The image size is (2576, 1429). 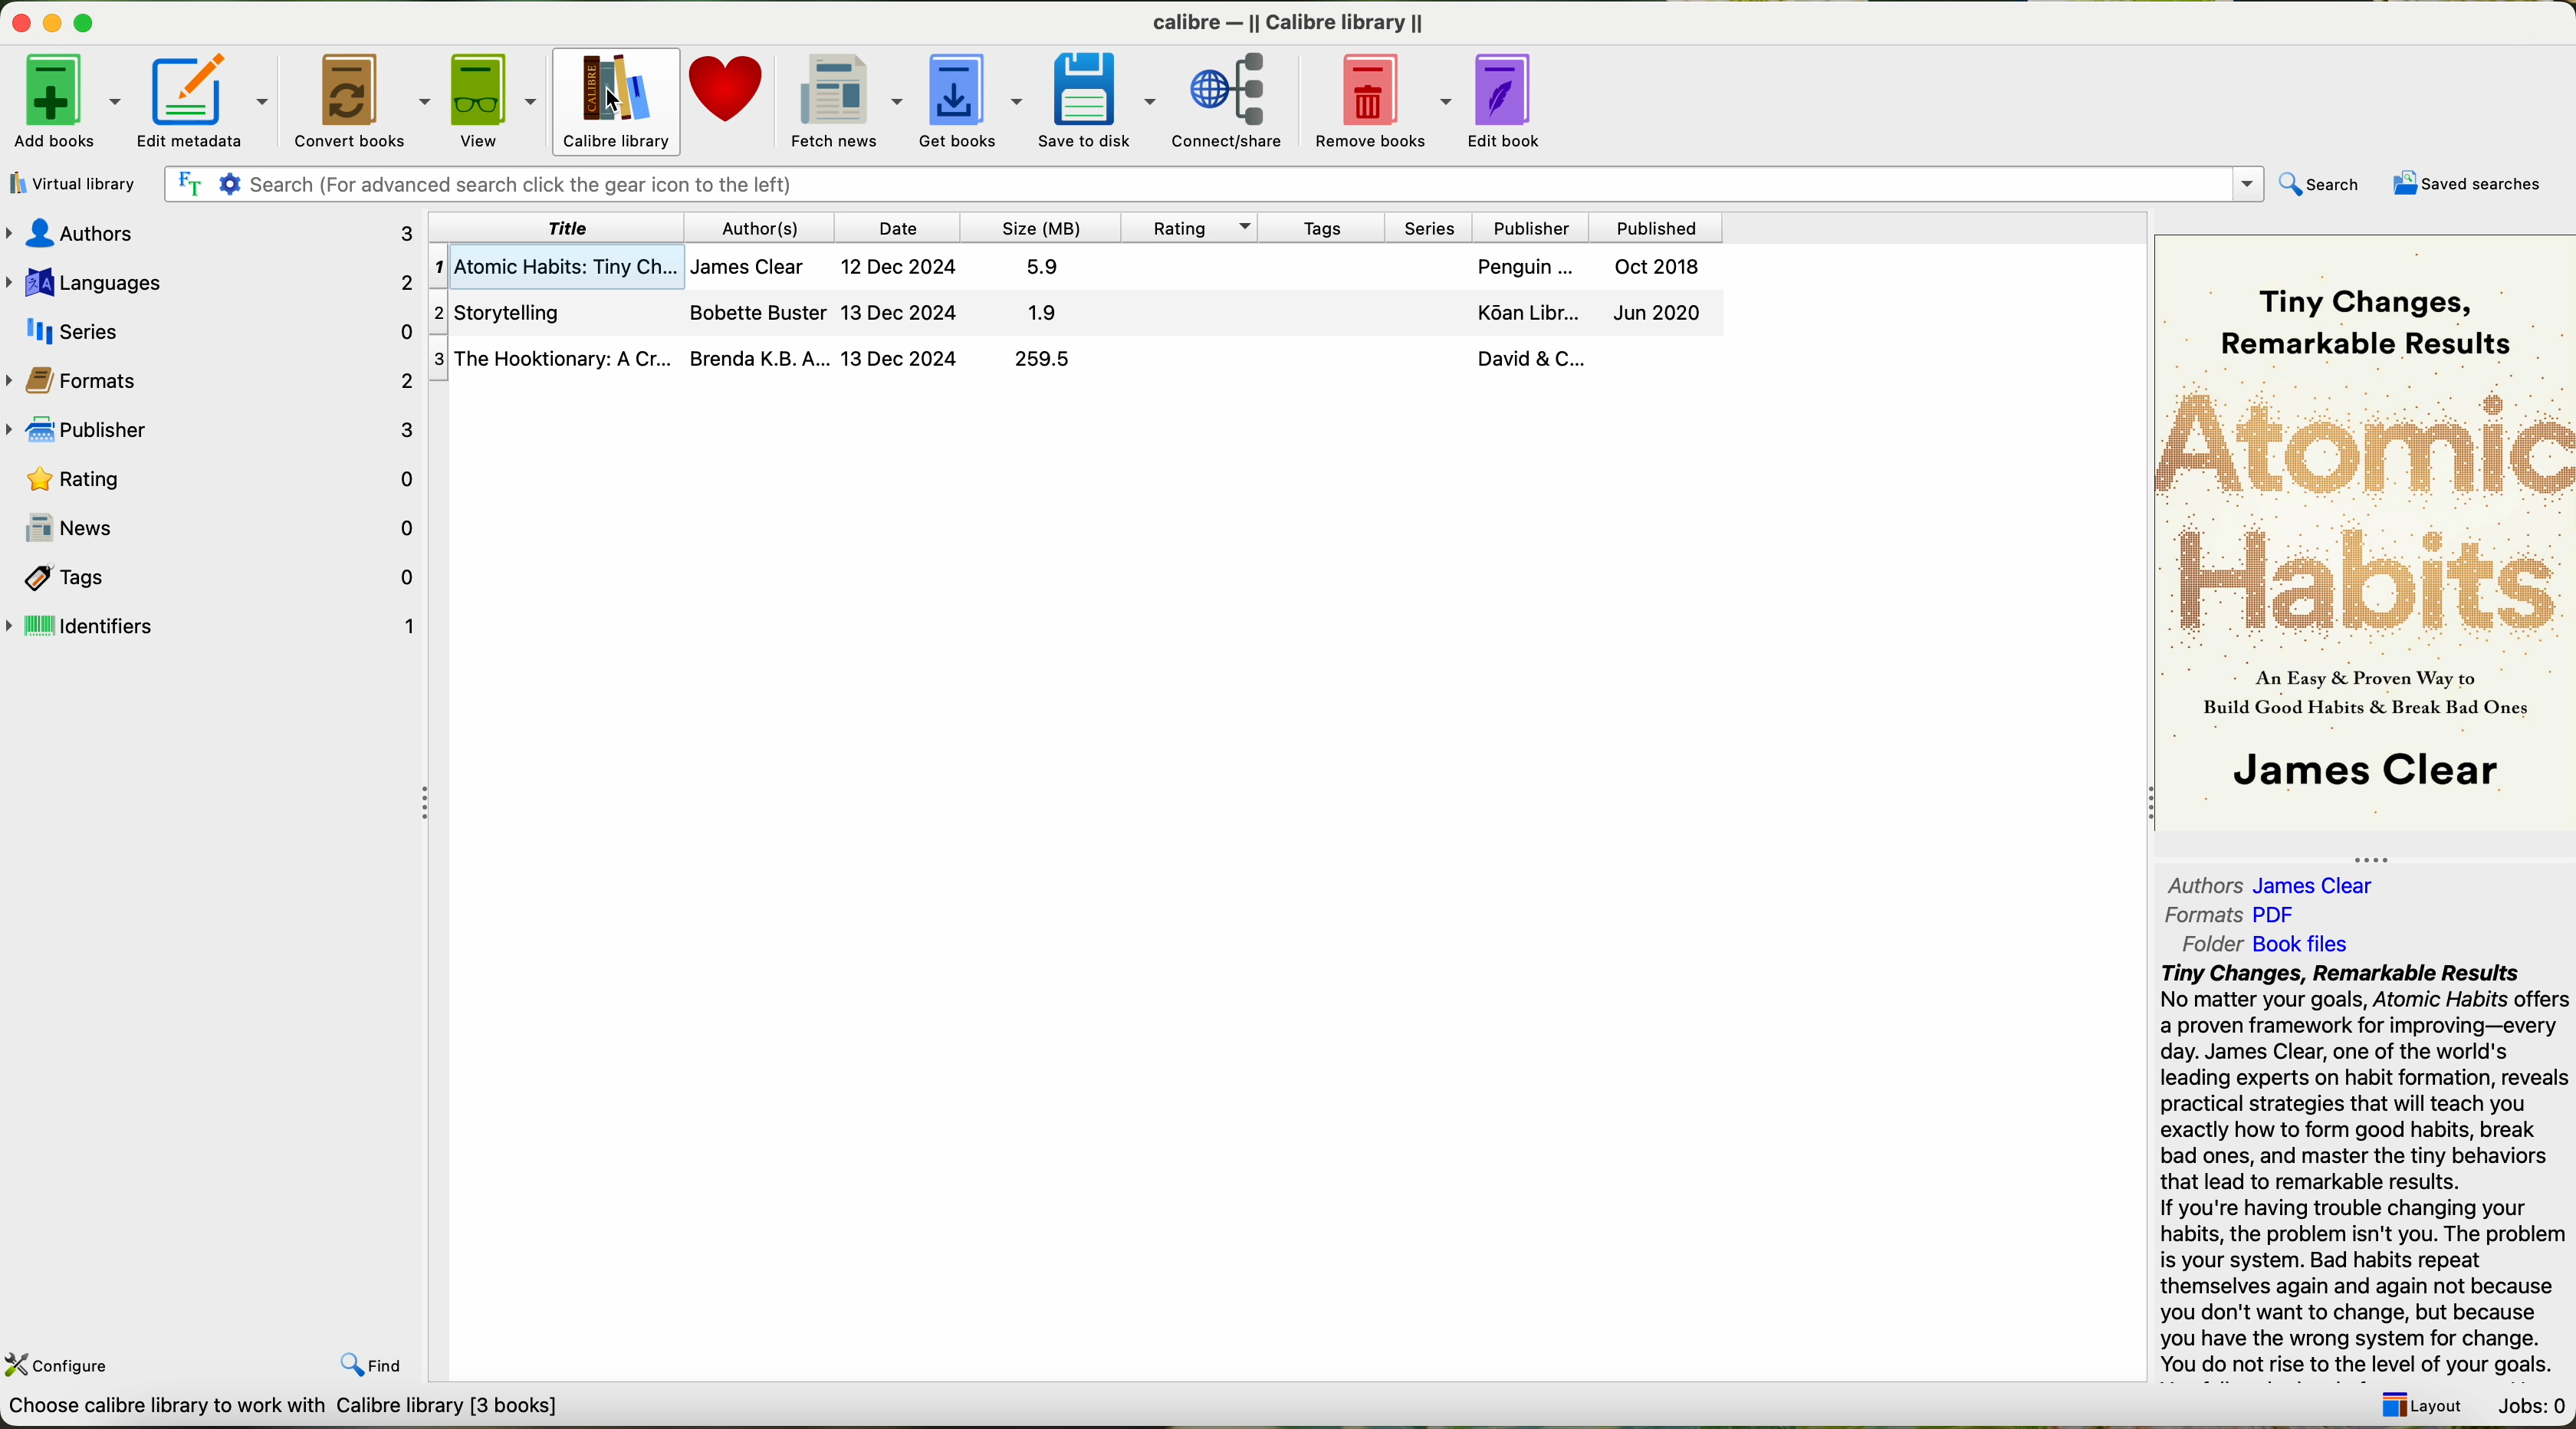 What do you see at coordinates (2529, 1401) in the screenshot?
I see `Jobs: 0` at bounding box center [2529, 1401].